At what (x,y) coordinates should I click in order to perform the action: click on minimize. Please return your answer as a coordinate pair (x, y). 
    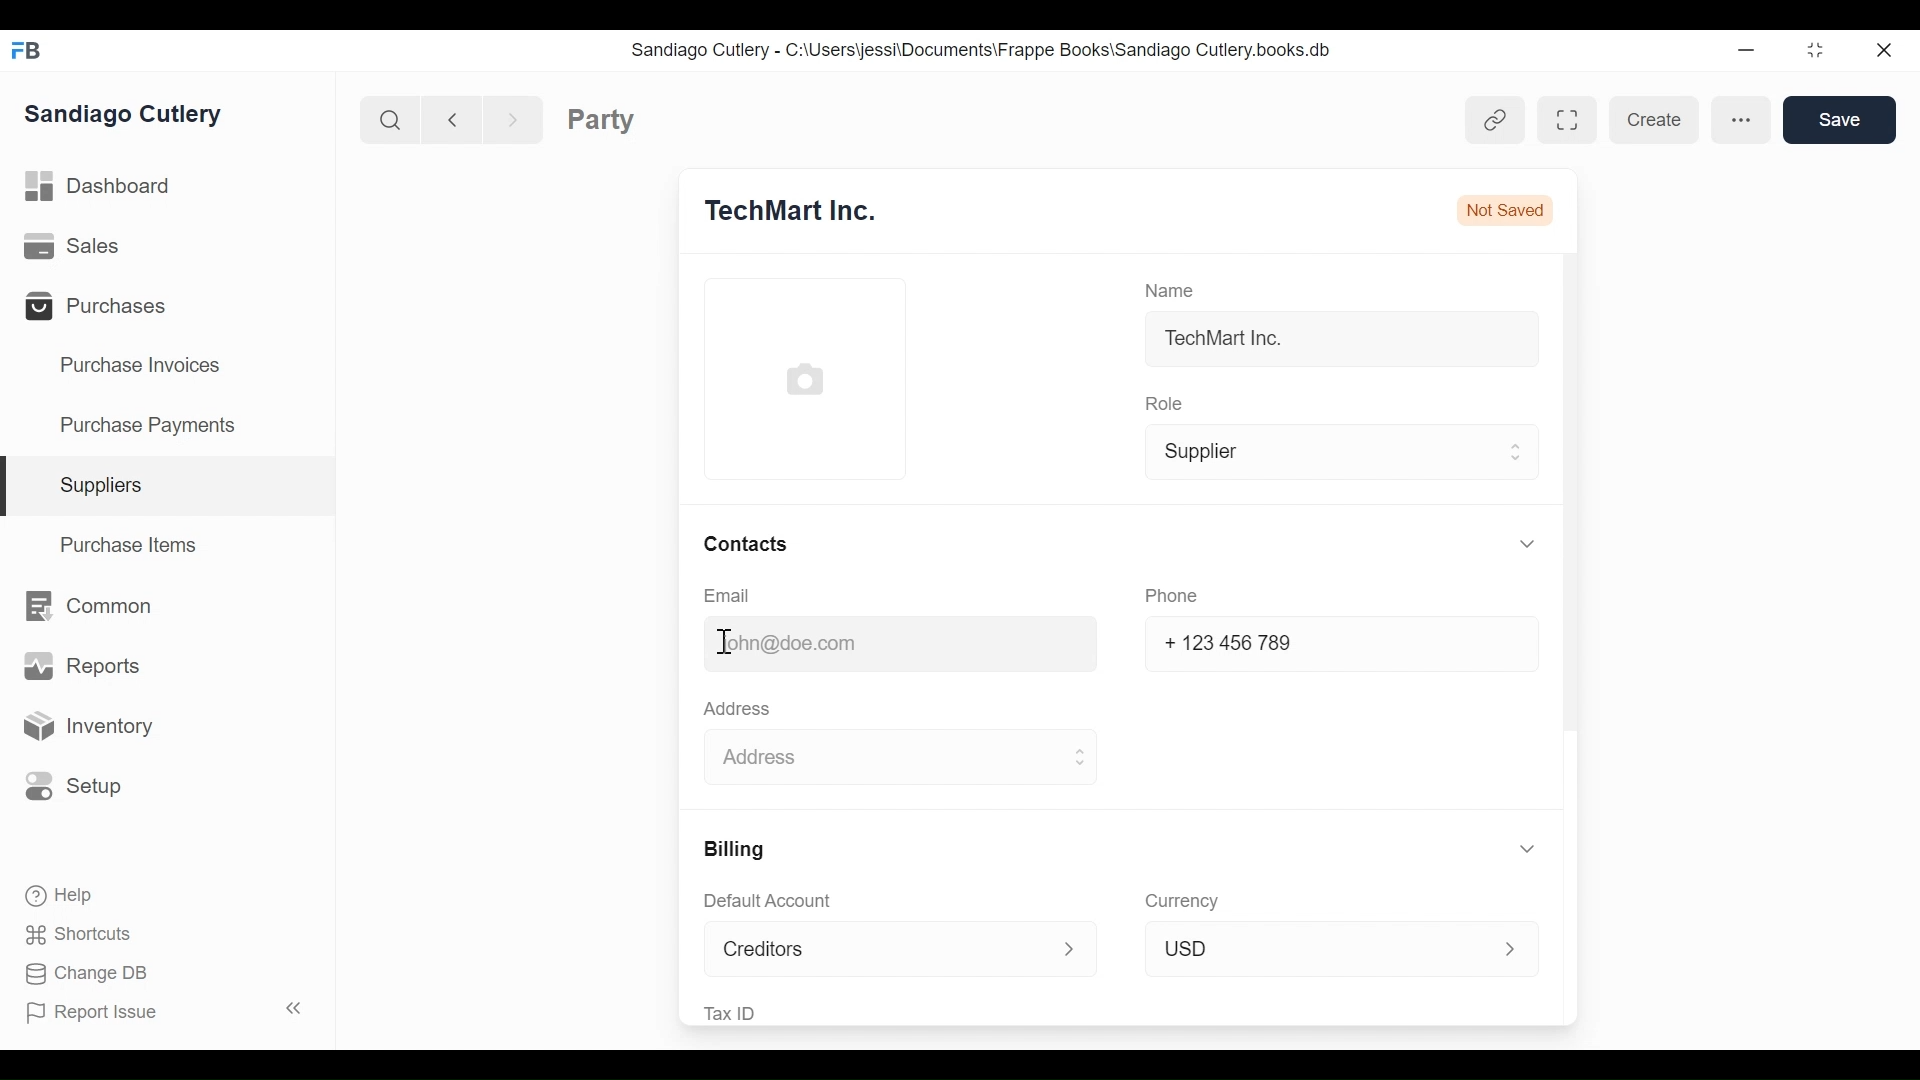
    Looking at the image, I should click on (1748, 51).